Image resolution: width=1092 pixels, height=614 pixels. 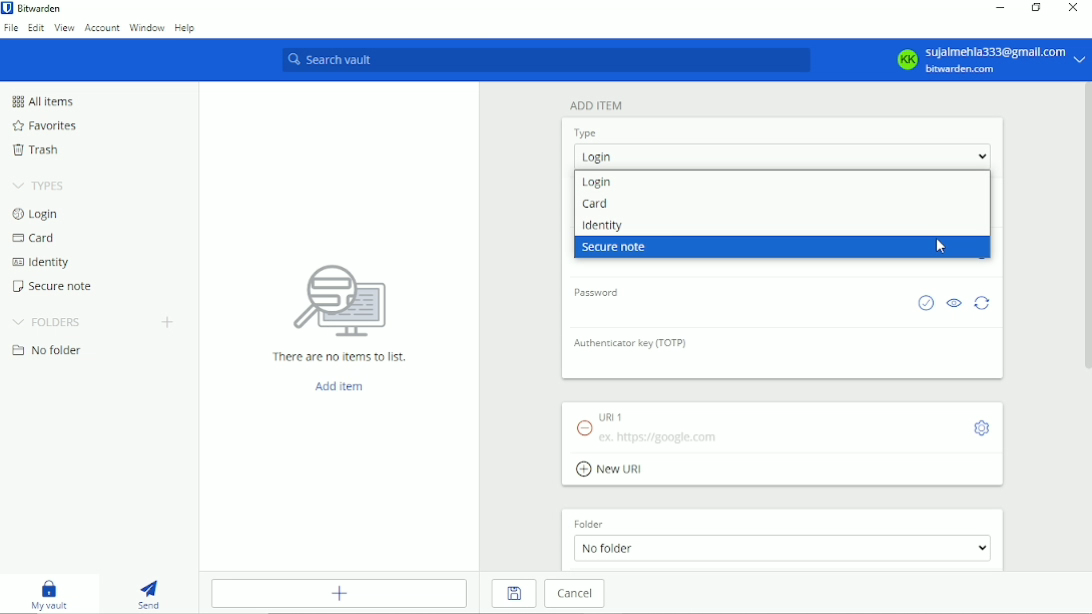 I want to click on Search vault, so click(x=544, y=61).